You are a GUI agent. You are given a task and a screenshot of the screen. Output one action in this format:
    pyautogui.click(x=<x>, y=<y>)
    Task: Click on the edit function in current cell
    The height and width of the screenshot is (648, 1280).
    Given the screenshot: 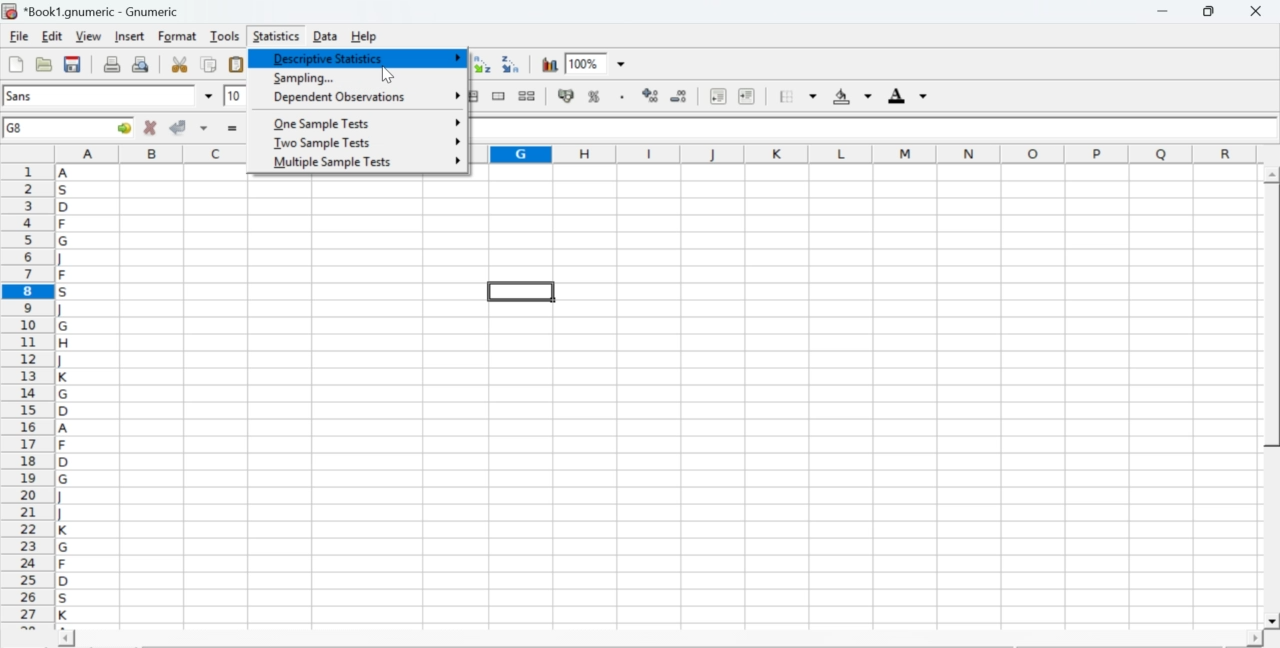 What is the action you would take?
    pyautogui.click(x=456, y=63)
    